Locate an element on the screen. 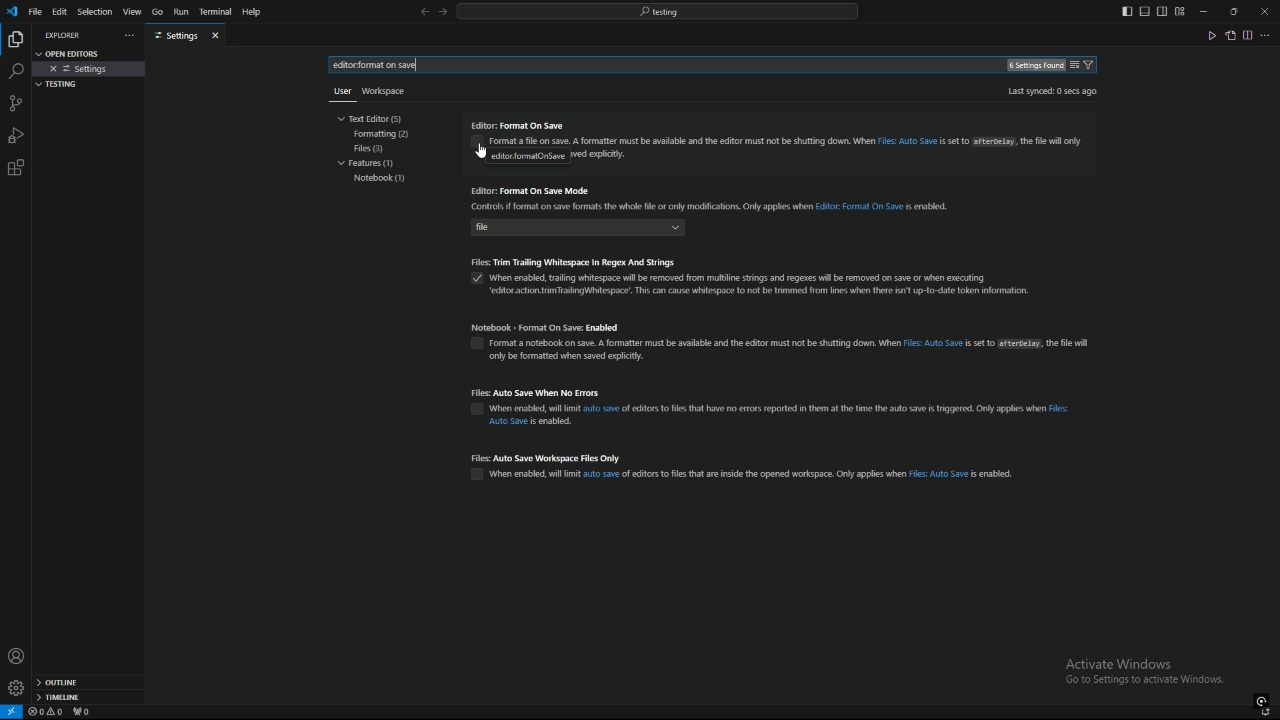  text editor is located at coordinates (375, 118).